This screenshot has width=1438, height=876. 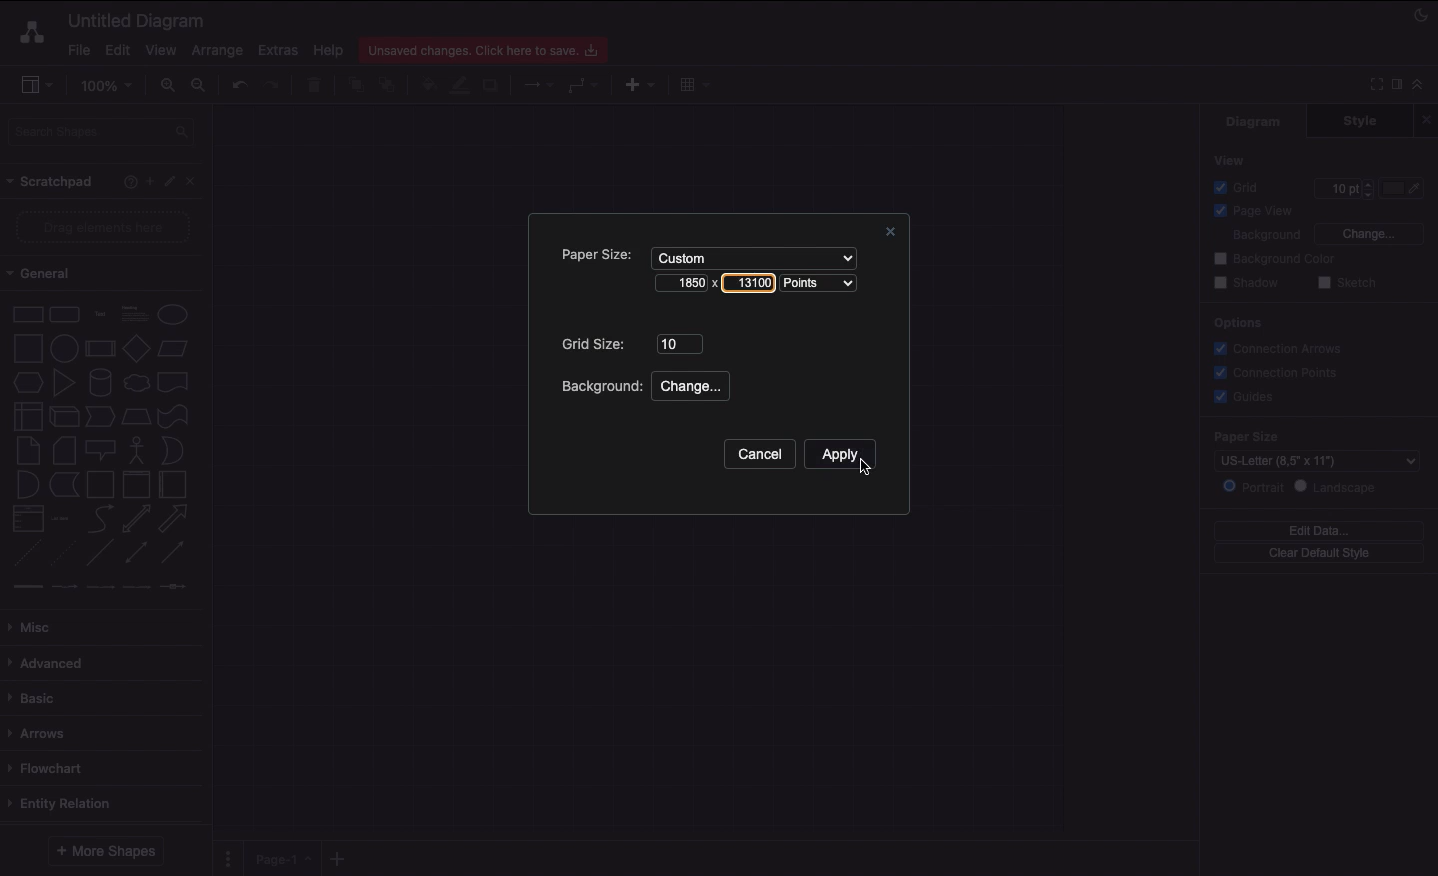 I want to click on Trash, so click(x=317, y=86).